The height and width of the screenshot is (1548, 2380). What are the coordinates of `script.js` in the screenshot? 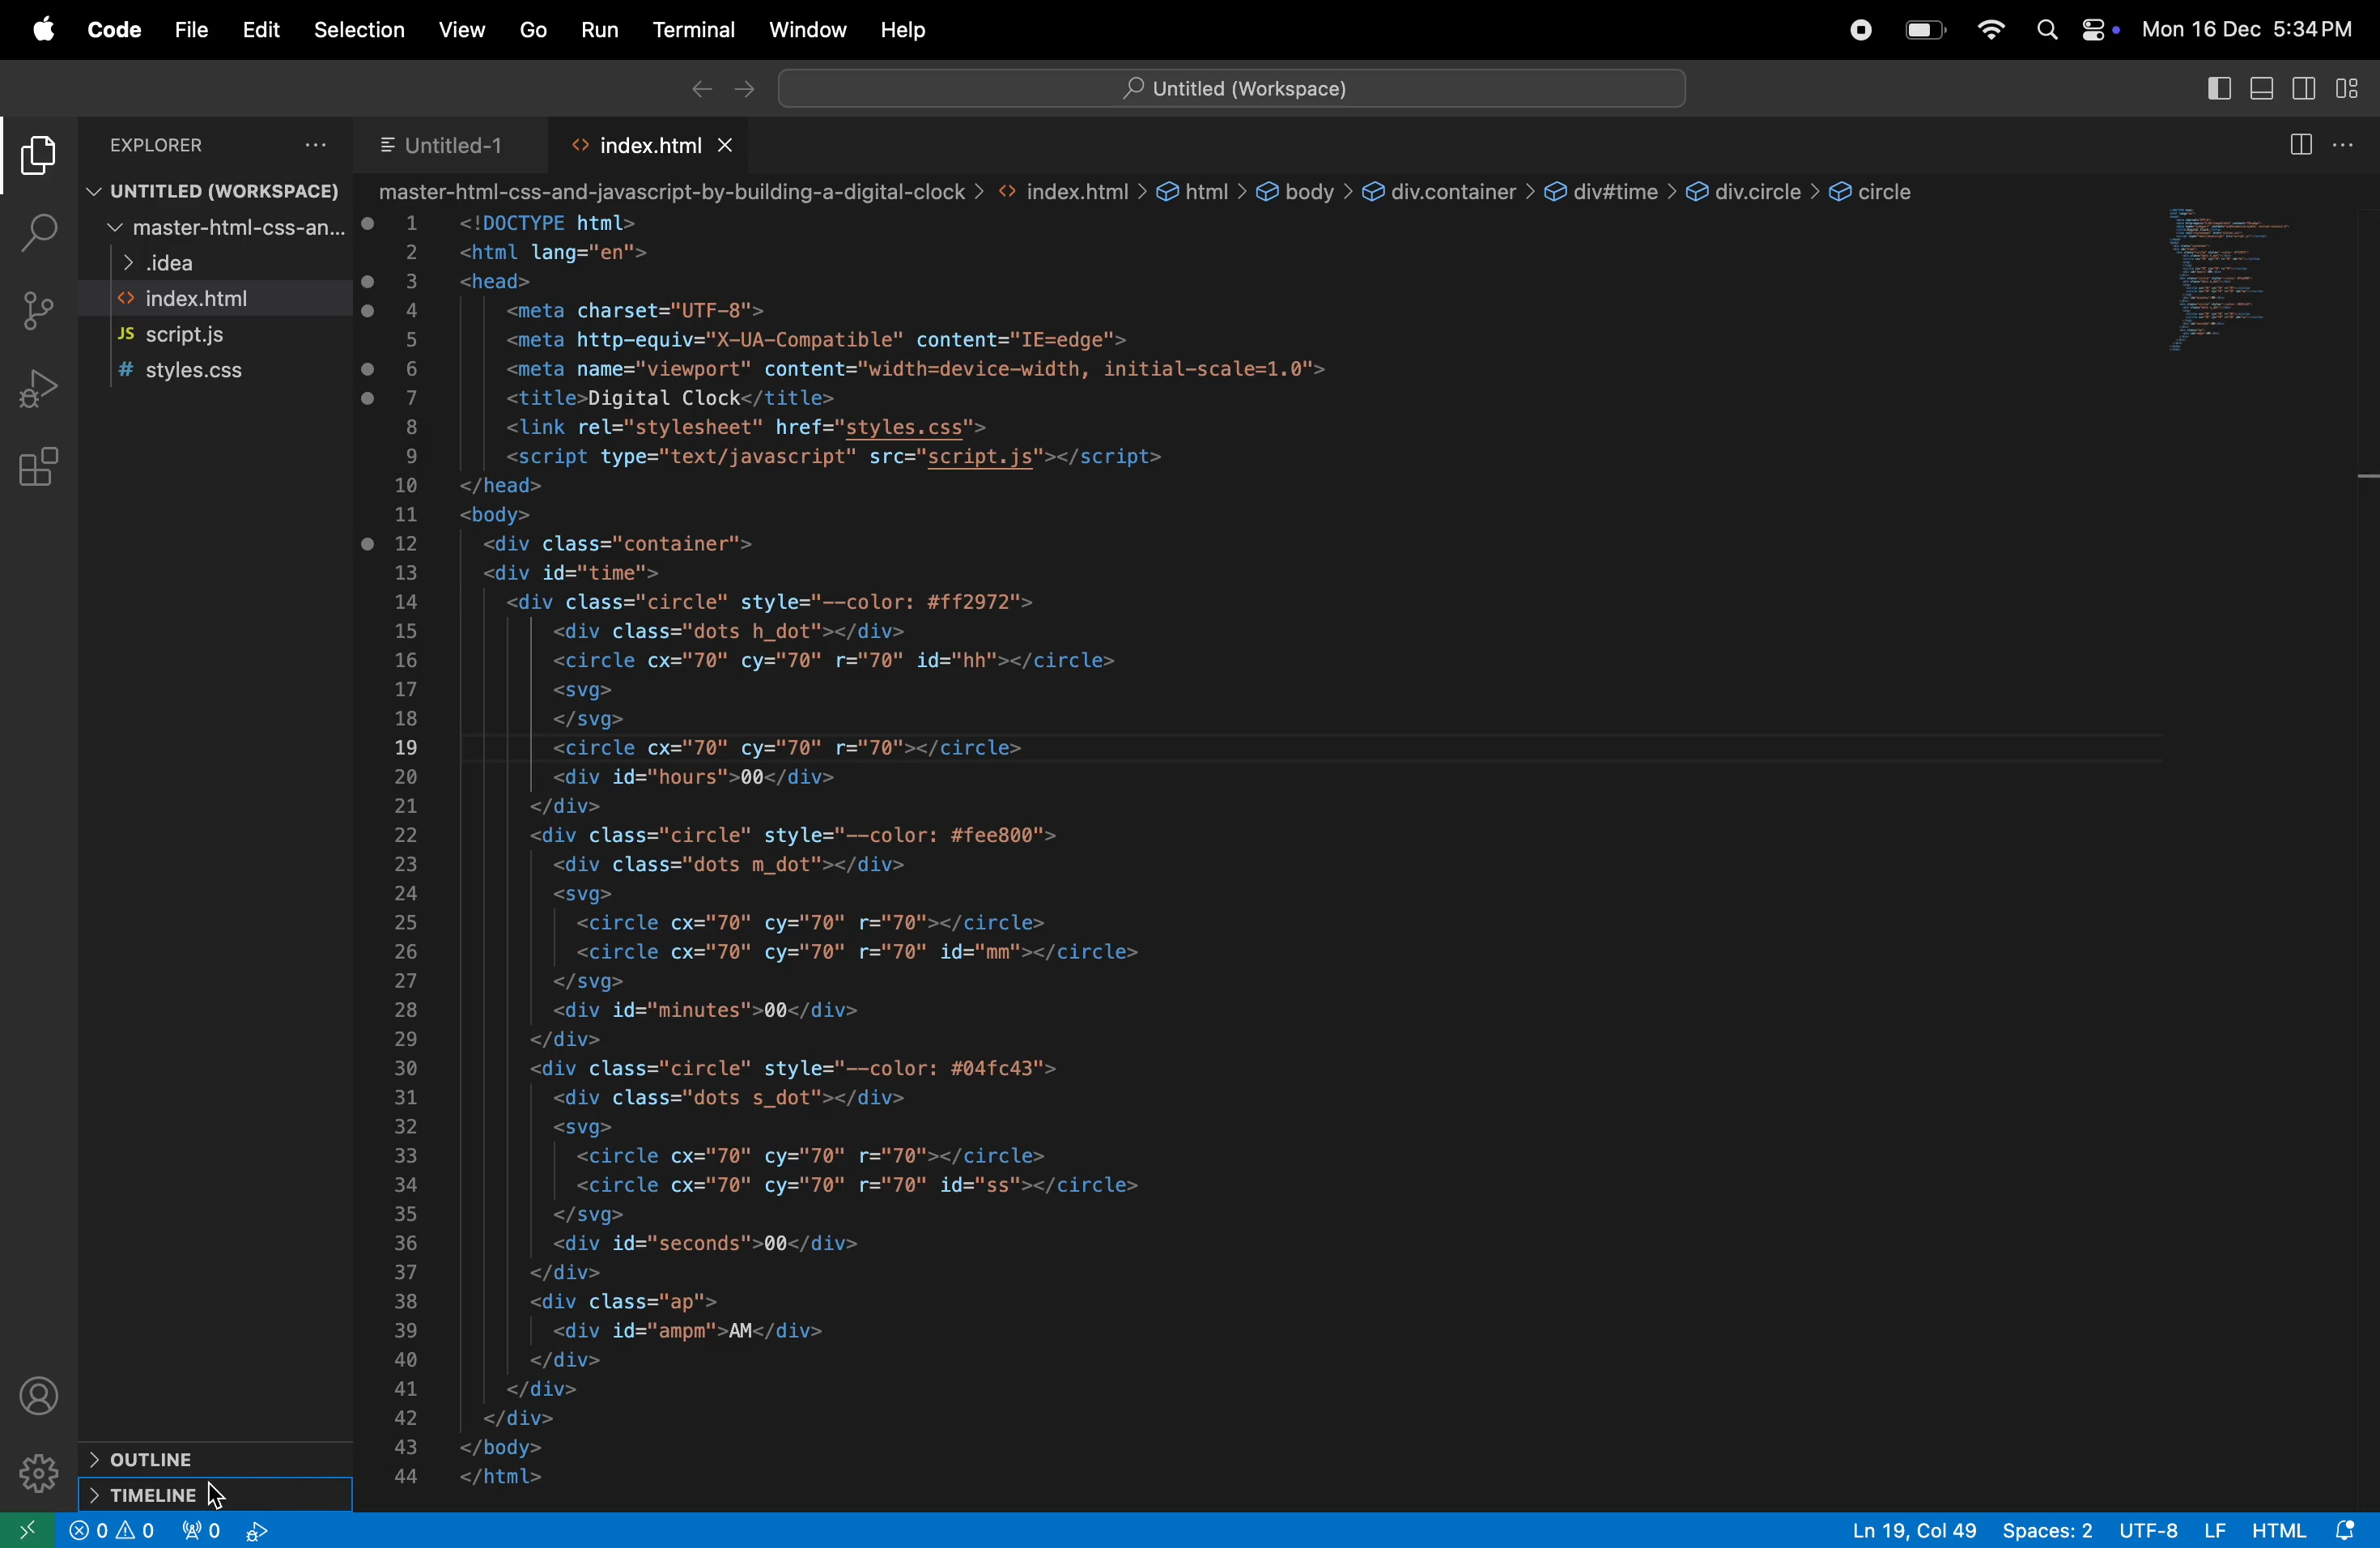 It's located at (186, 336).